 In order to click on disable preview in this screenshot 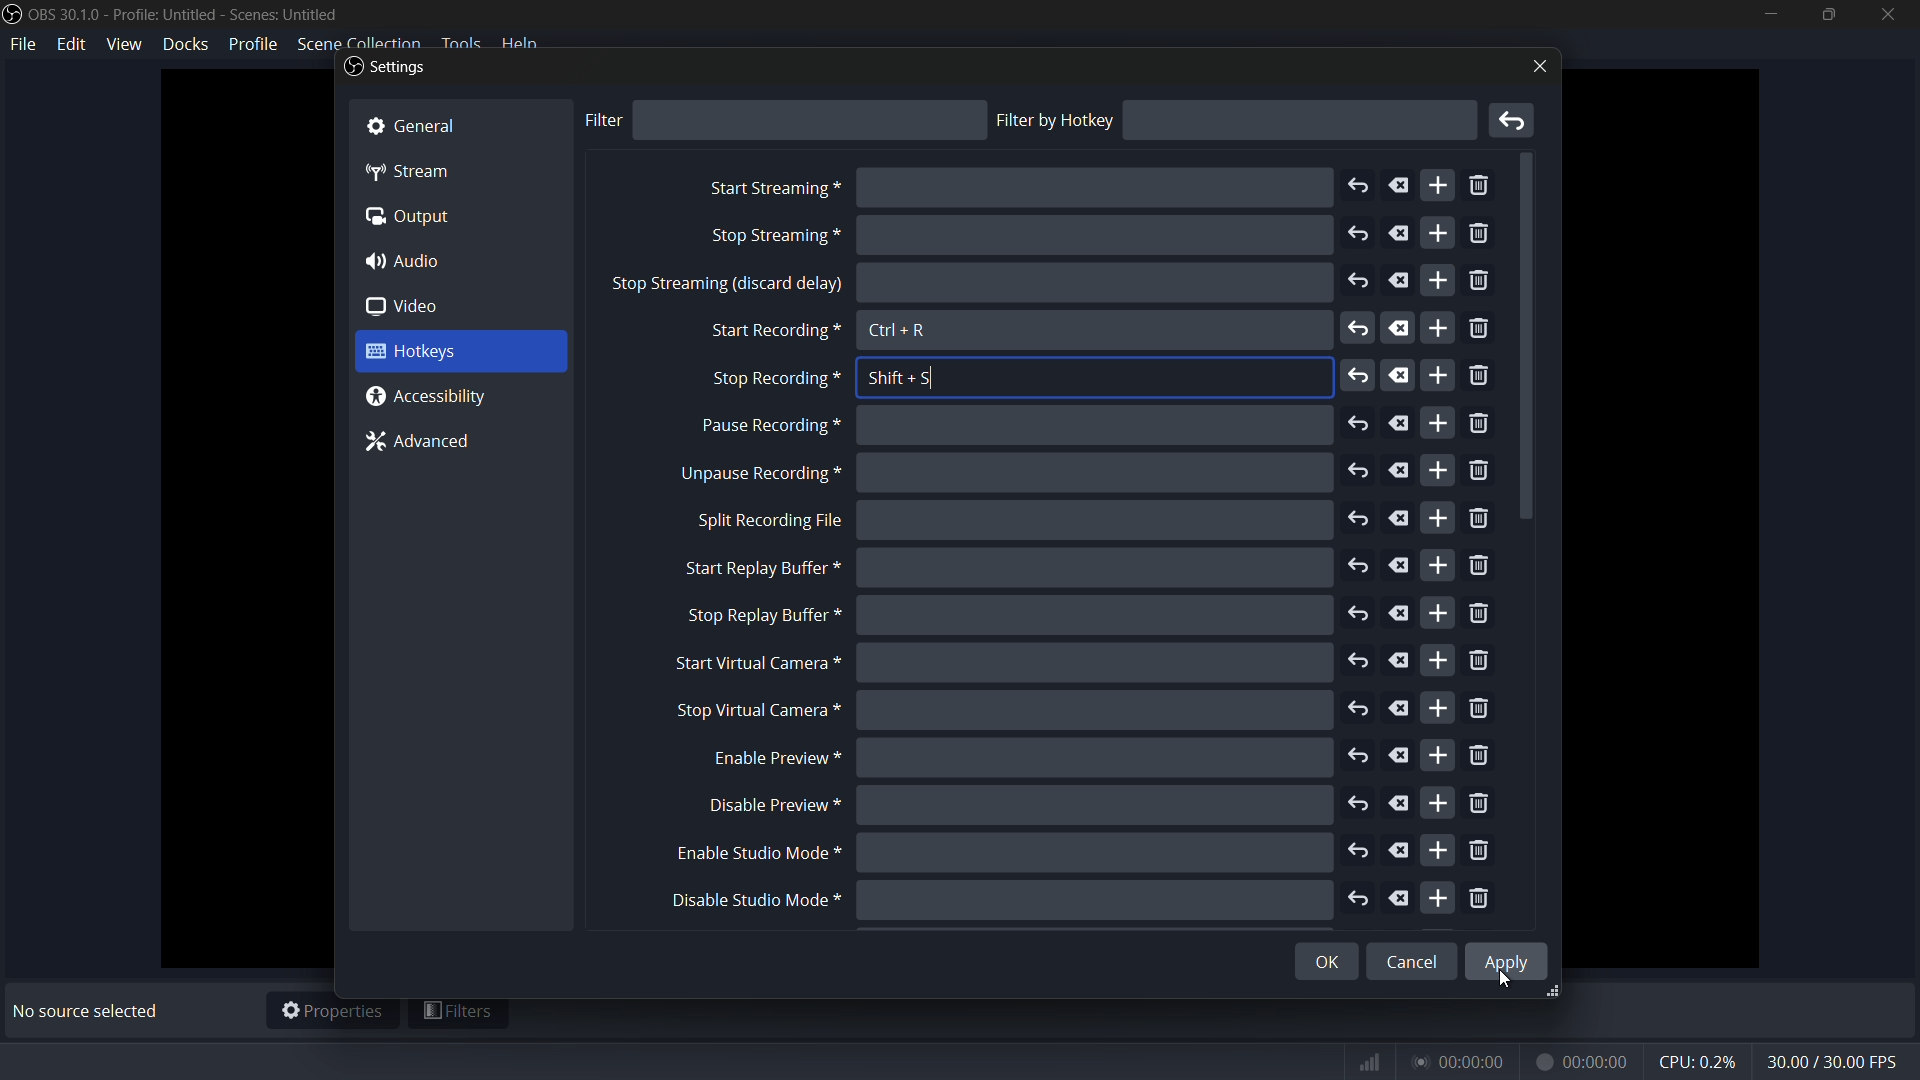, I will do `click(775, 805)`.